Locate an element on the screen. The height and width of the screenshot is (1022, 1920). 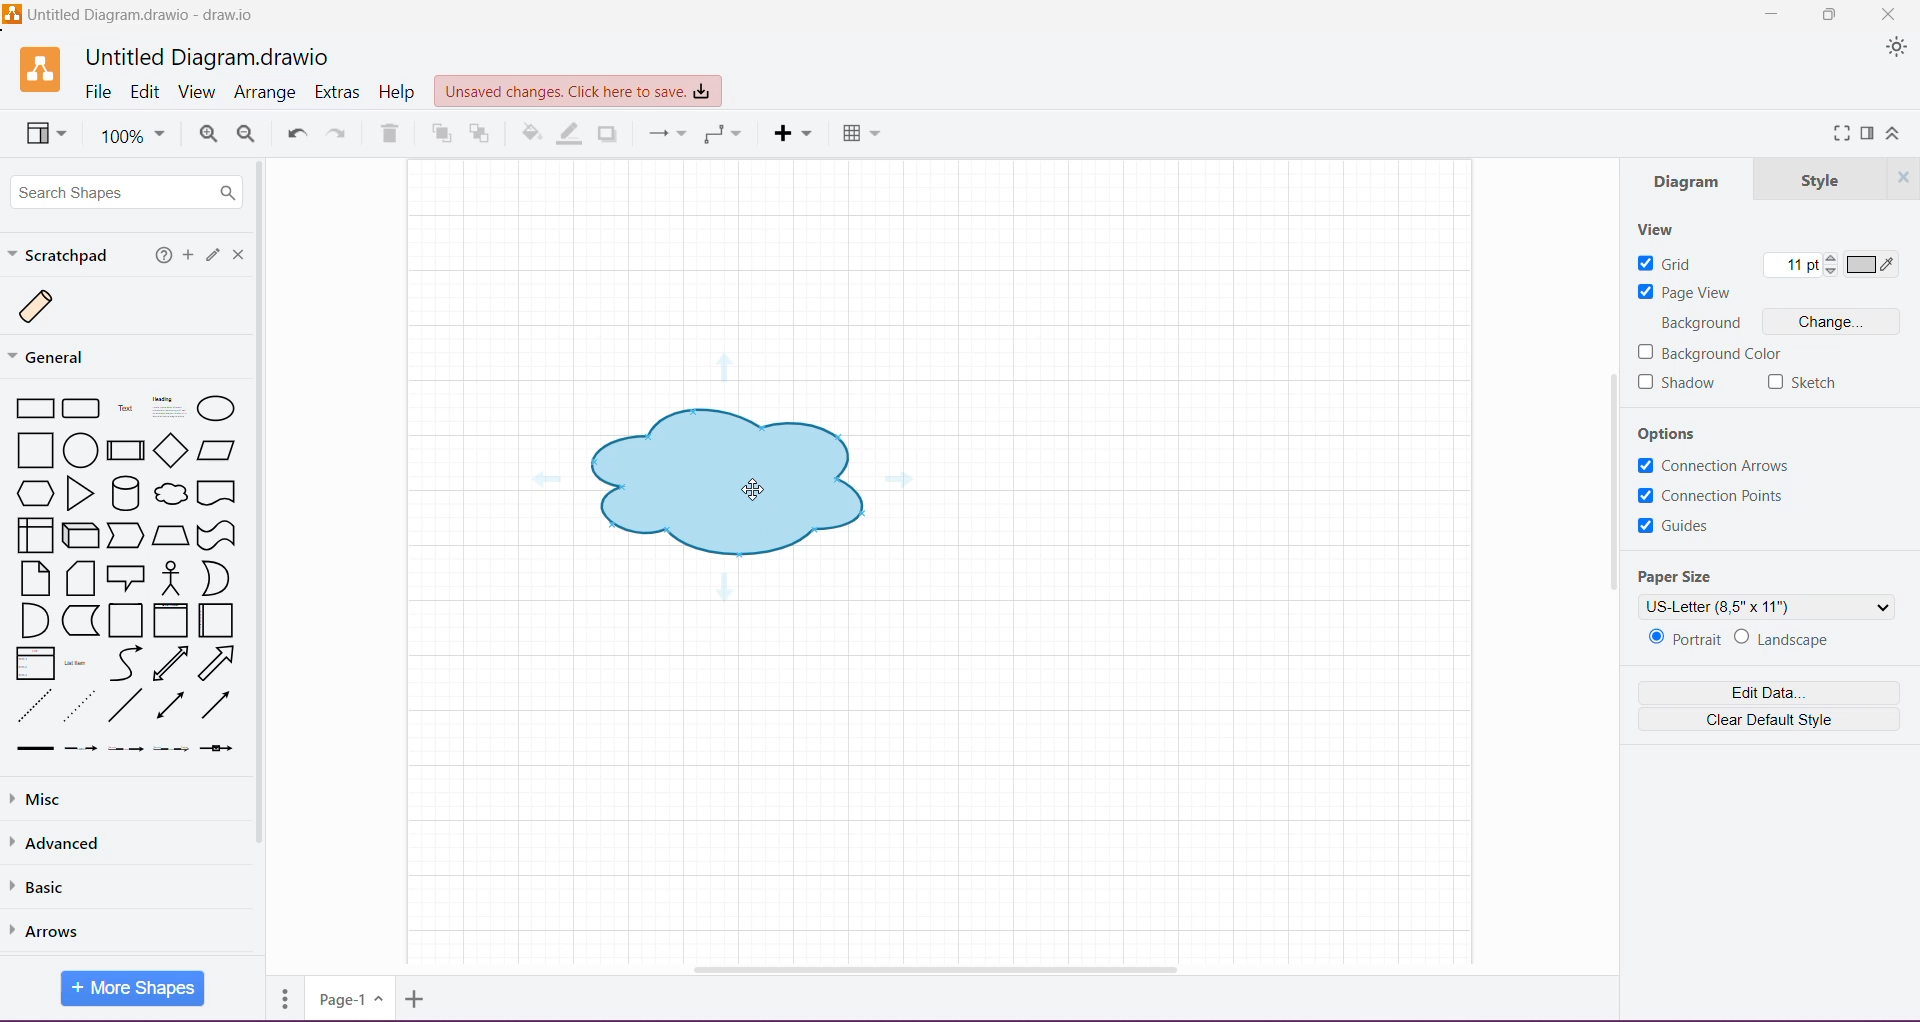
Available Shapes is located at coordinates (132, 577).